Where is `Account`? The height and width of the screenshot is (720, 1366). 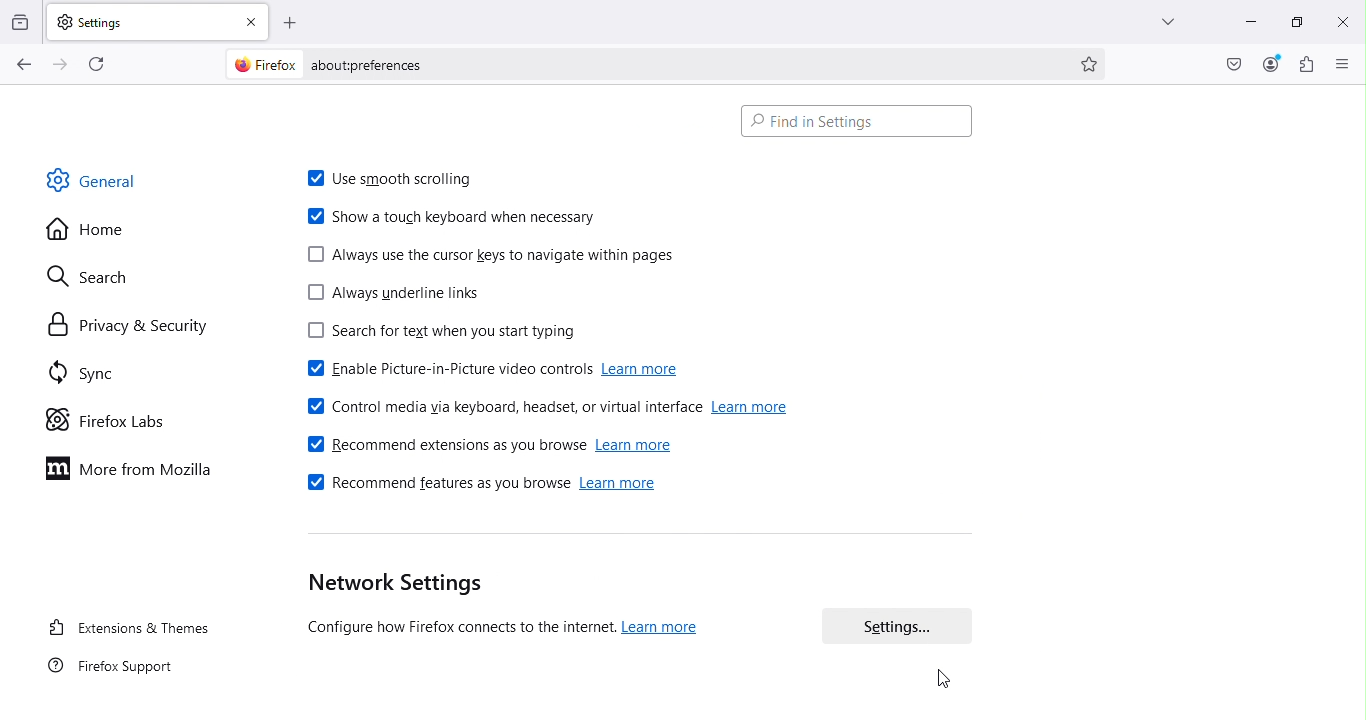
Account is located at coordinates (1270, 63).